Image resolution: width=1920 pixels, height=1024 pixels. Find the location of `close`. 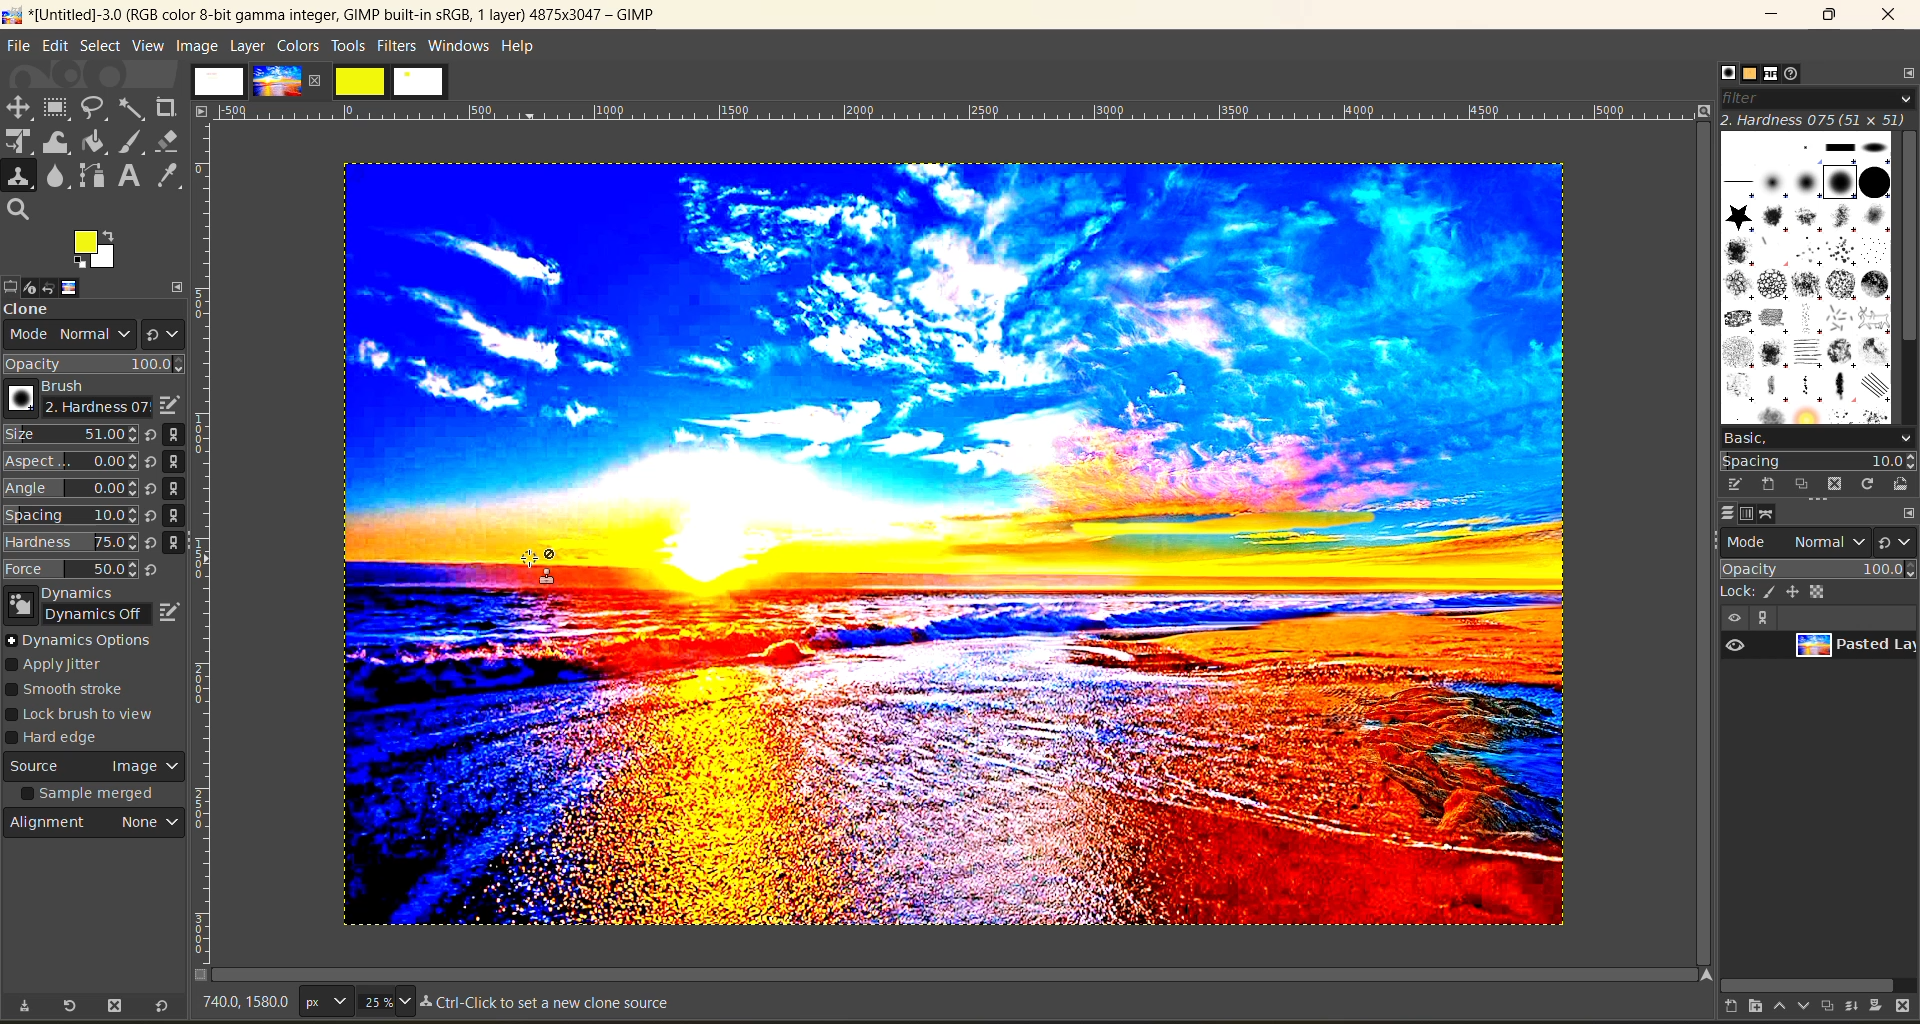

close is located at coordinates (319, 80).